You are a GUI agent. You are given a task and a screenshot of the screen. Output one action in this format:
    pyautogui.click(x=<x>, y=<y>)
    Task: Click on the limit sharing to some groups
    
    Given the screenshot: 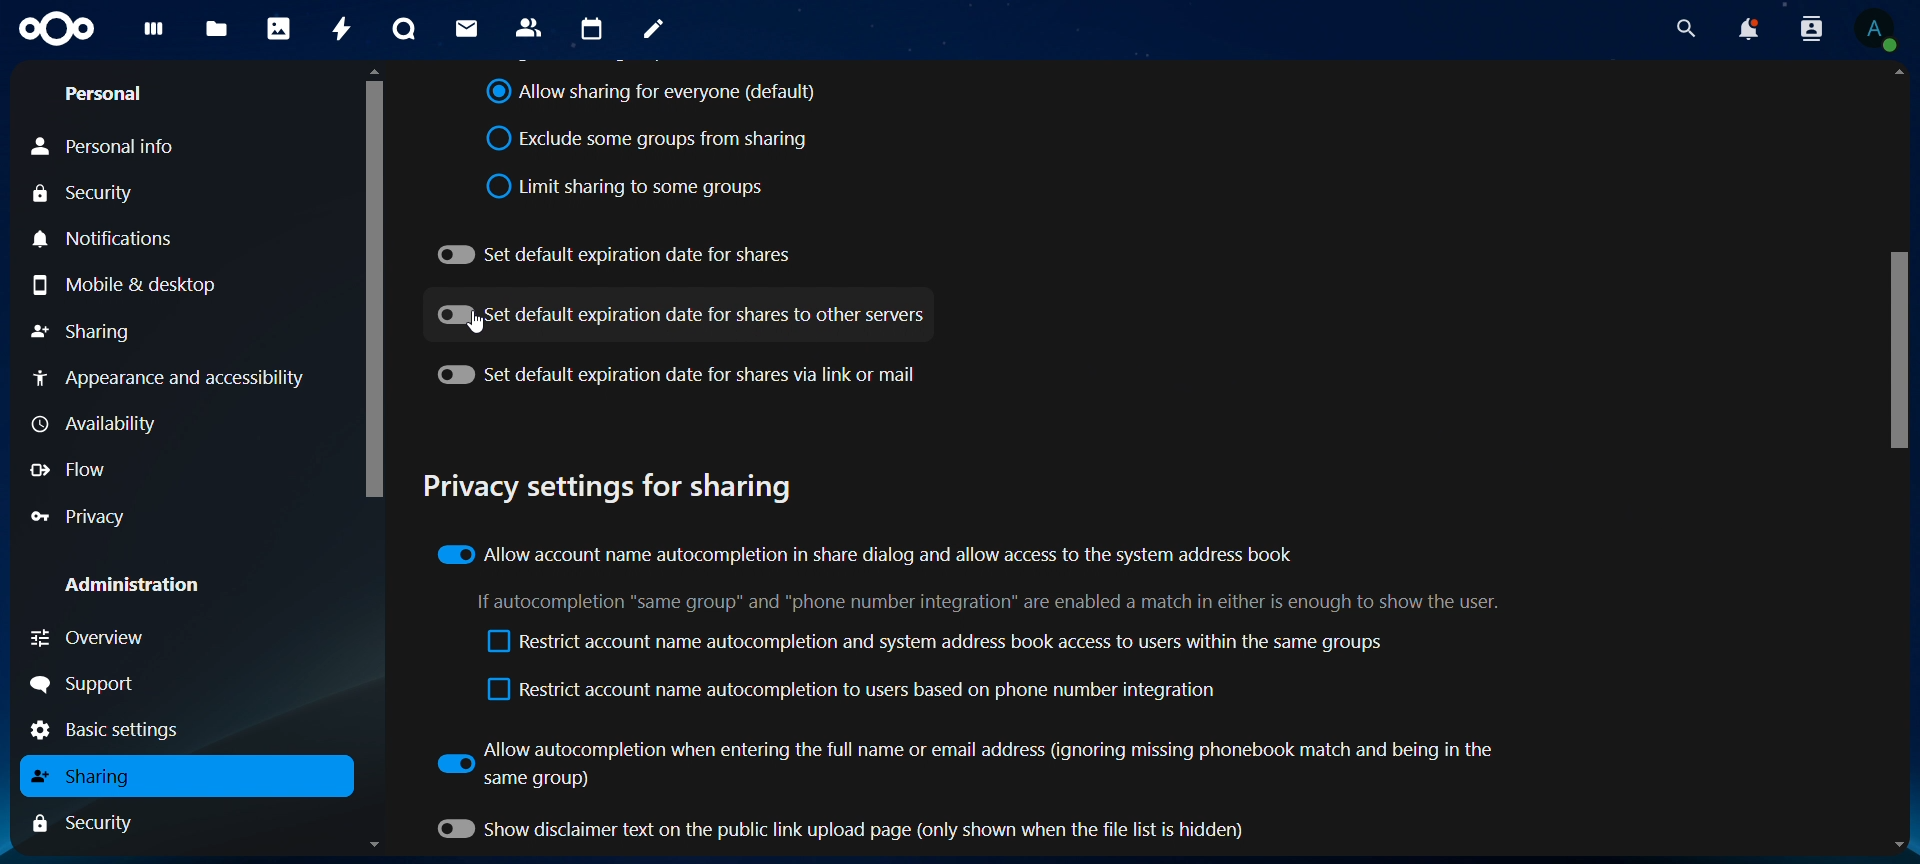 What is the action you would take?
    pyautogui.click(x=625, y=186)
    